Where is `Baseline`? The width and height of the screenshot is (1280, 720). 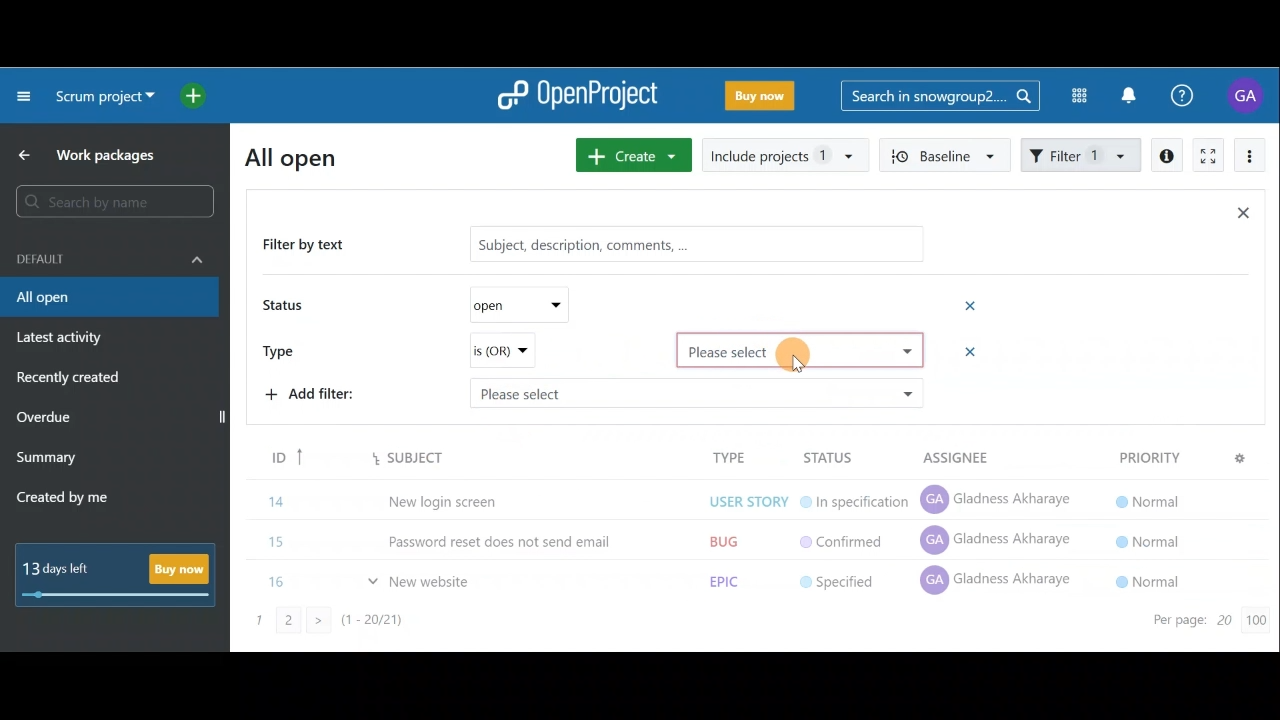 Baseline is located at coordinates (942, 154).